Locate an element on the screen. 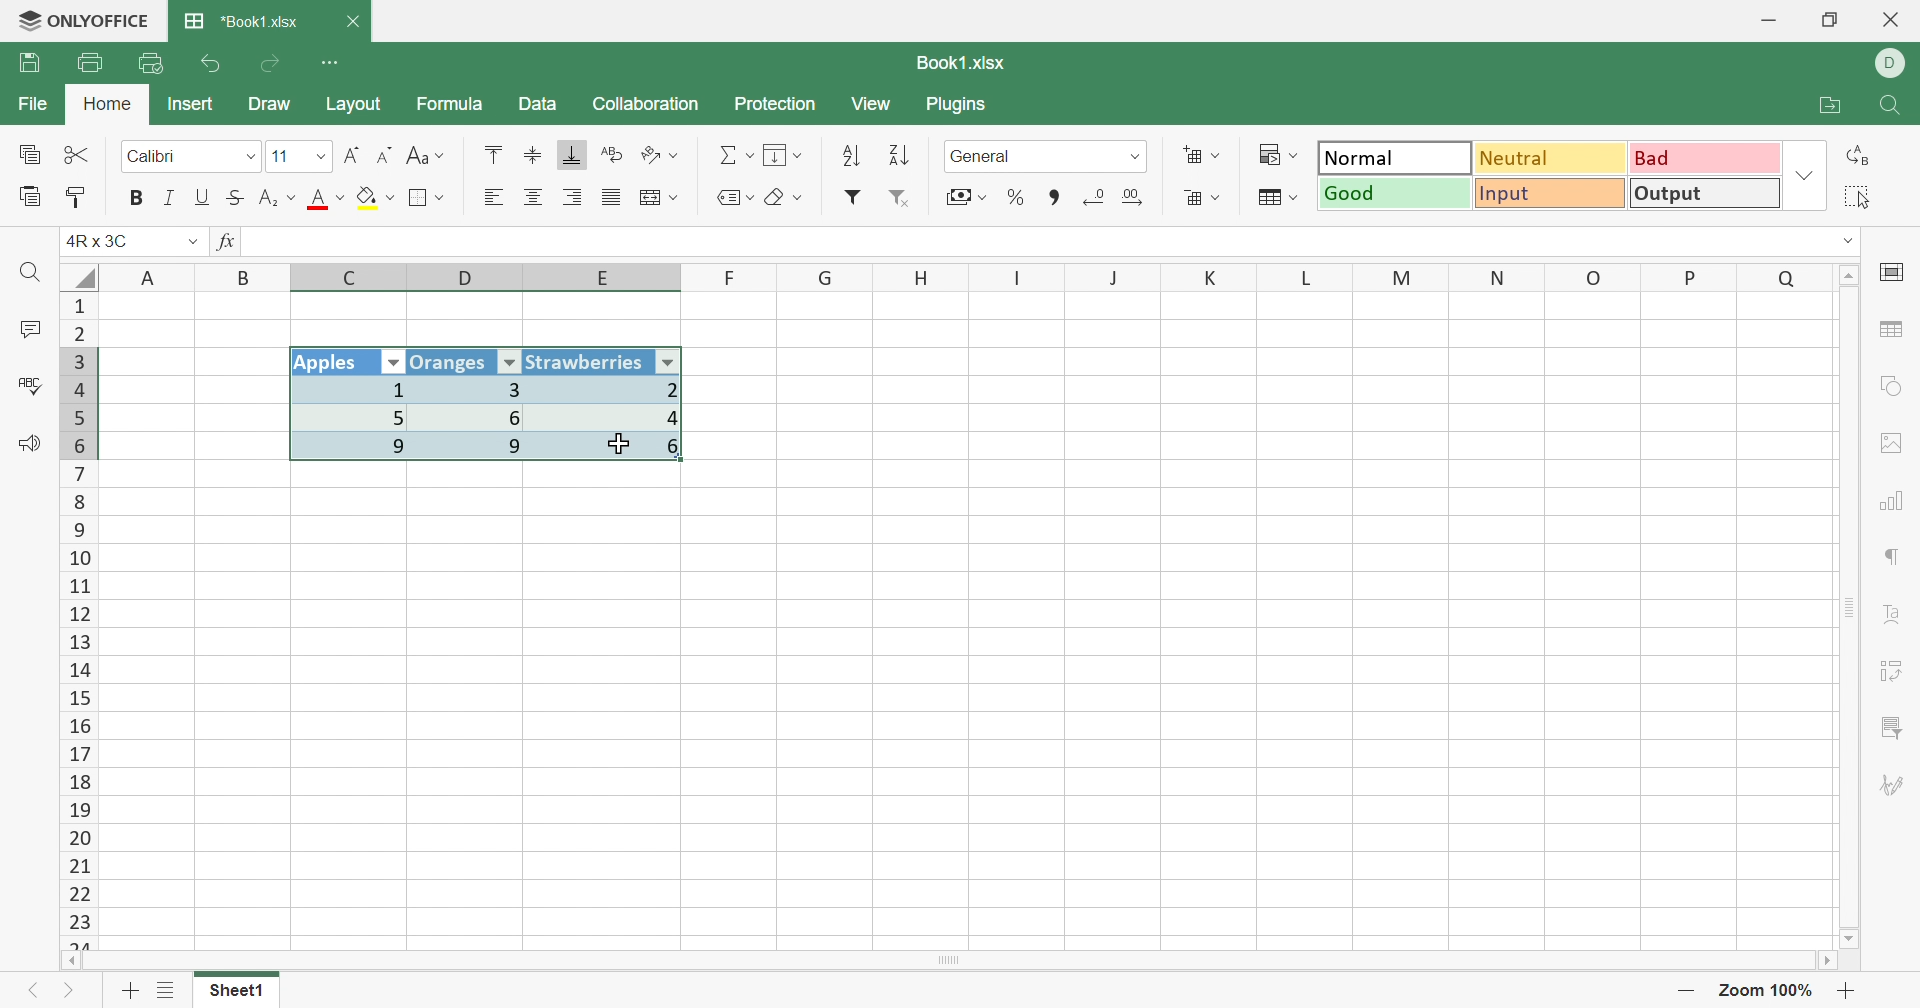 The width and height of the screenshot is (1920, 1008). L is located at coordinates (1312, 276).